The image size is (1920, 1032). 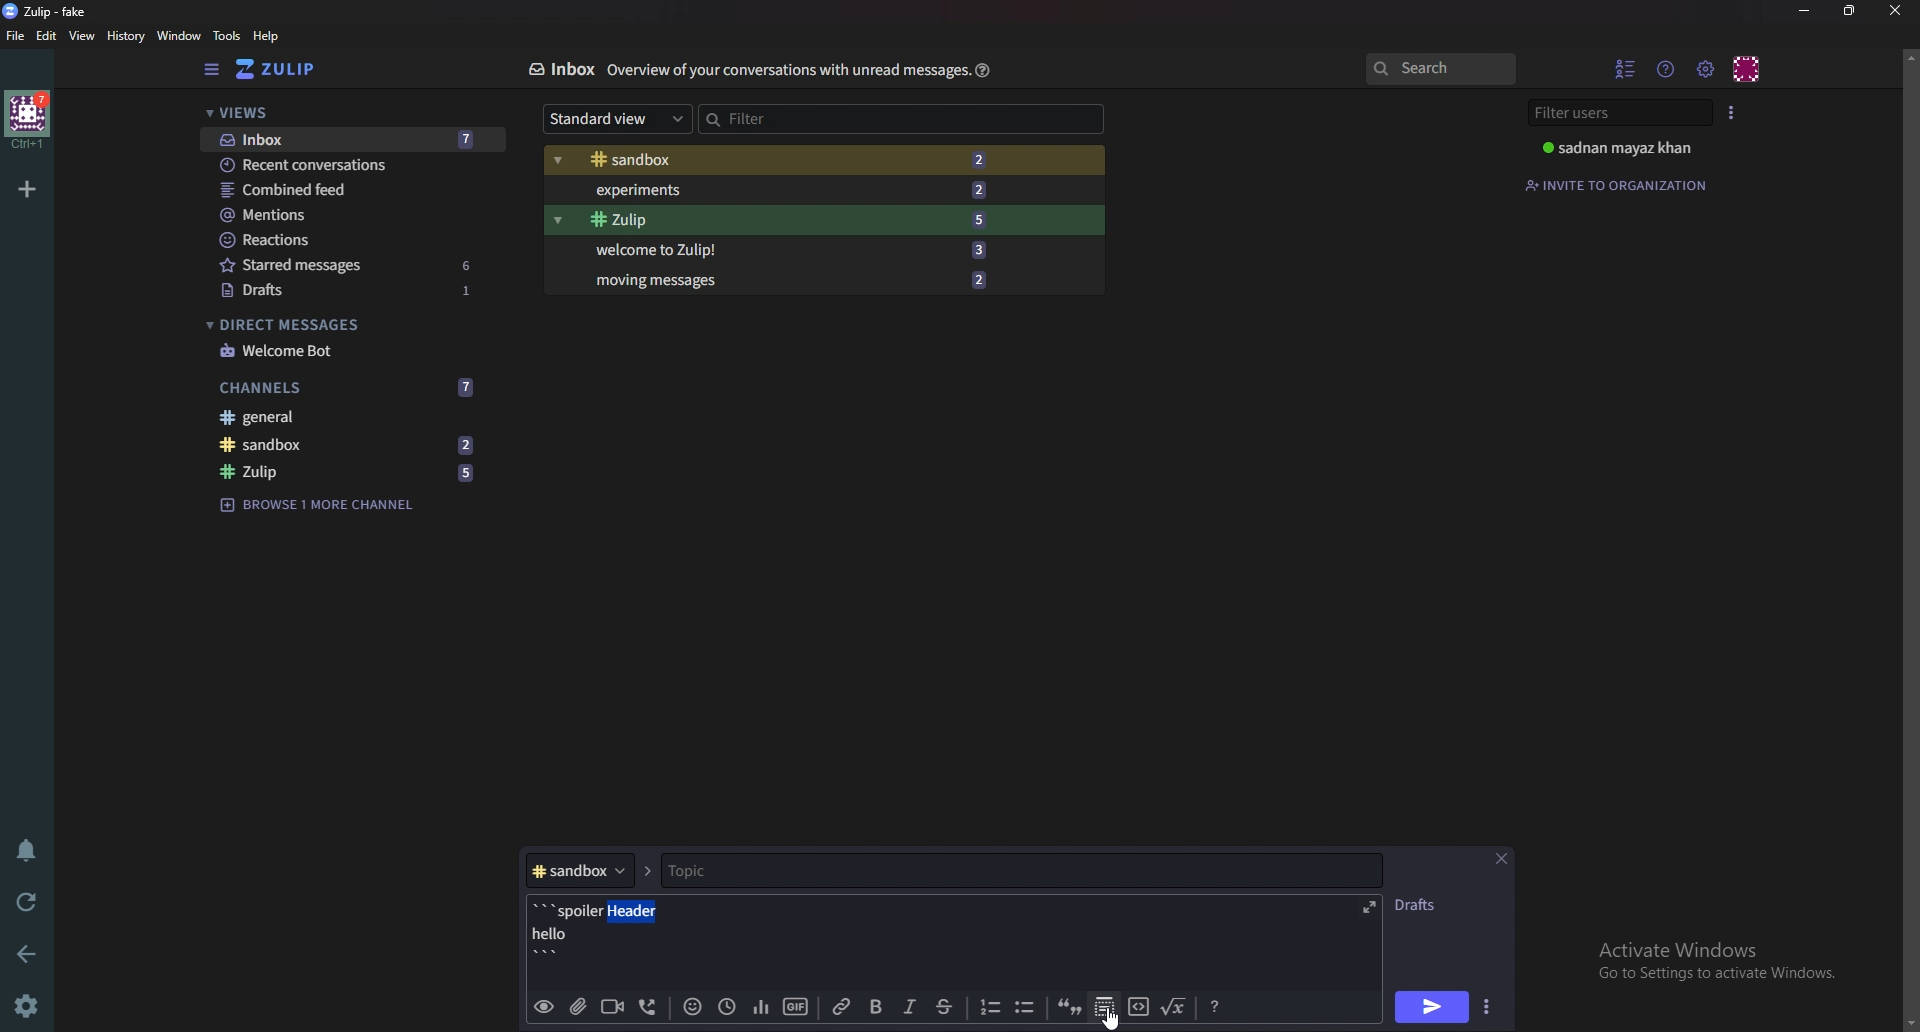 What do you see at coordinates (897, 119) in the screenshot?
I see `Filter` at bounding box center [897, 119].